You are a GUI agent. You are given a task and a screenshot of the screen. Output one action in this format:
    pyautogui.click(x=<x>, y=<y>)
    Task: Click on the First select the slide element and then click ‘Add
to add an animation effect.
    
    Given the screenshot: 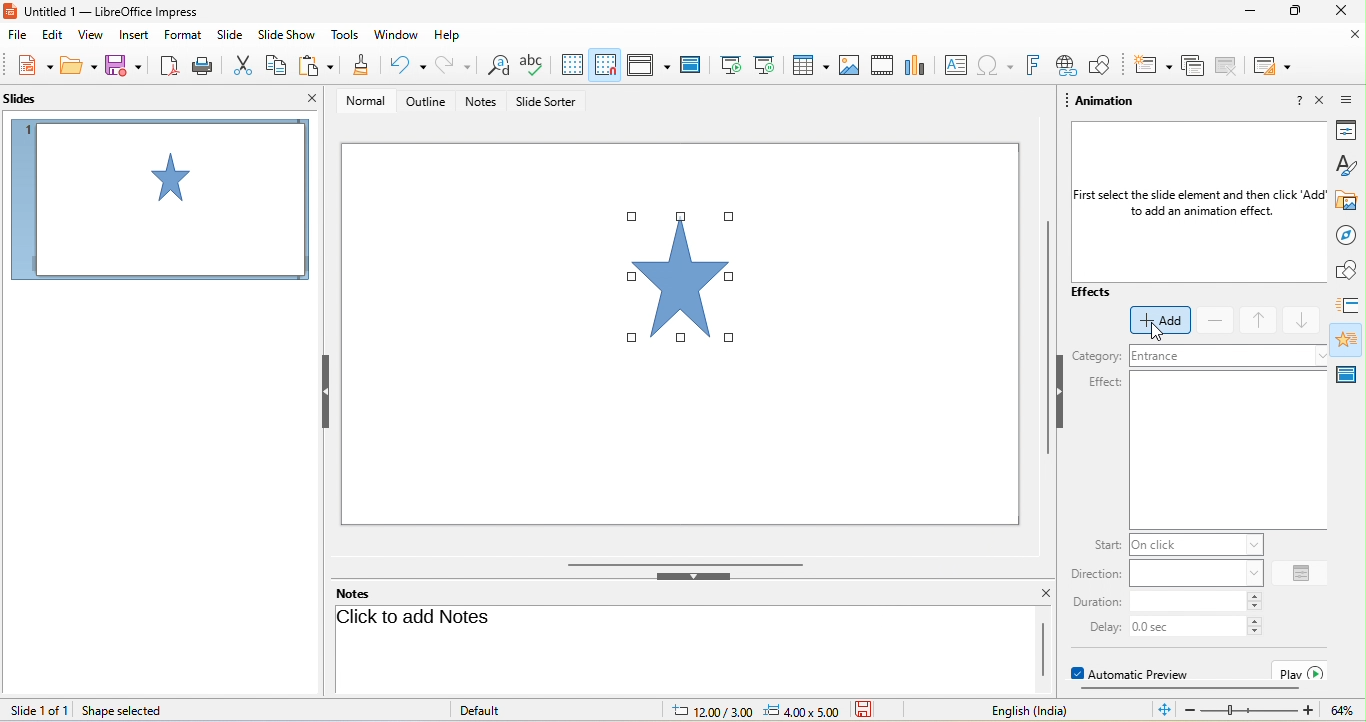 What is the action you would take?
    pyautogui.click(x=1198, y=201)
    